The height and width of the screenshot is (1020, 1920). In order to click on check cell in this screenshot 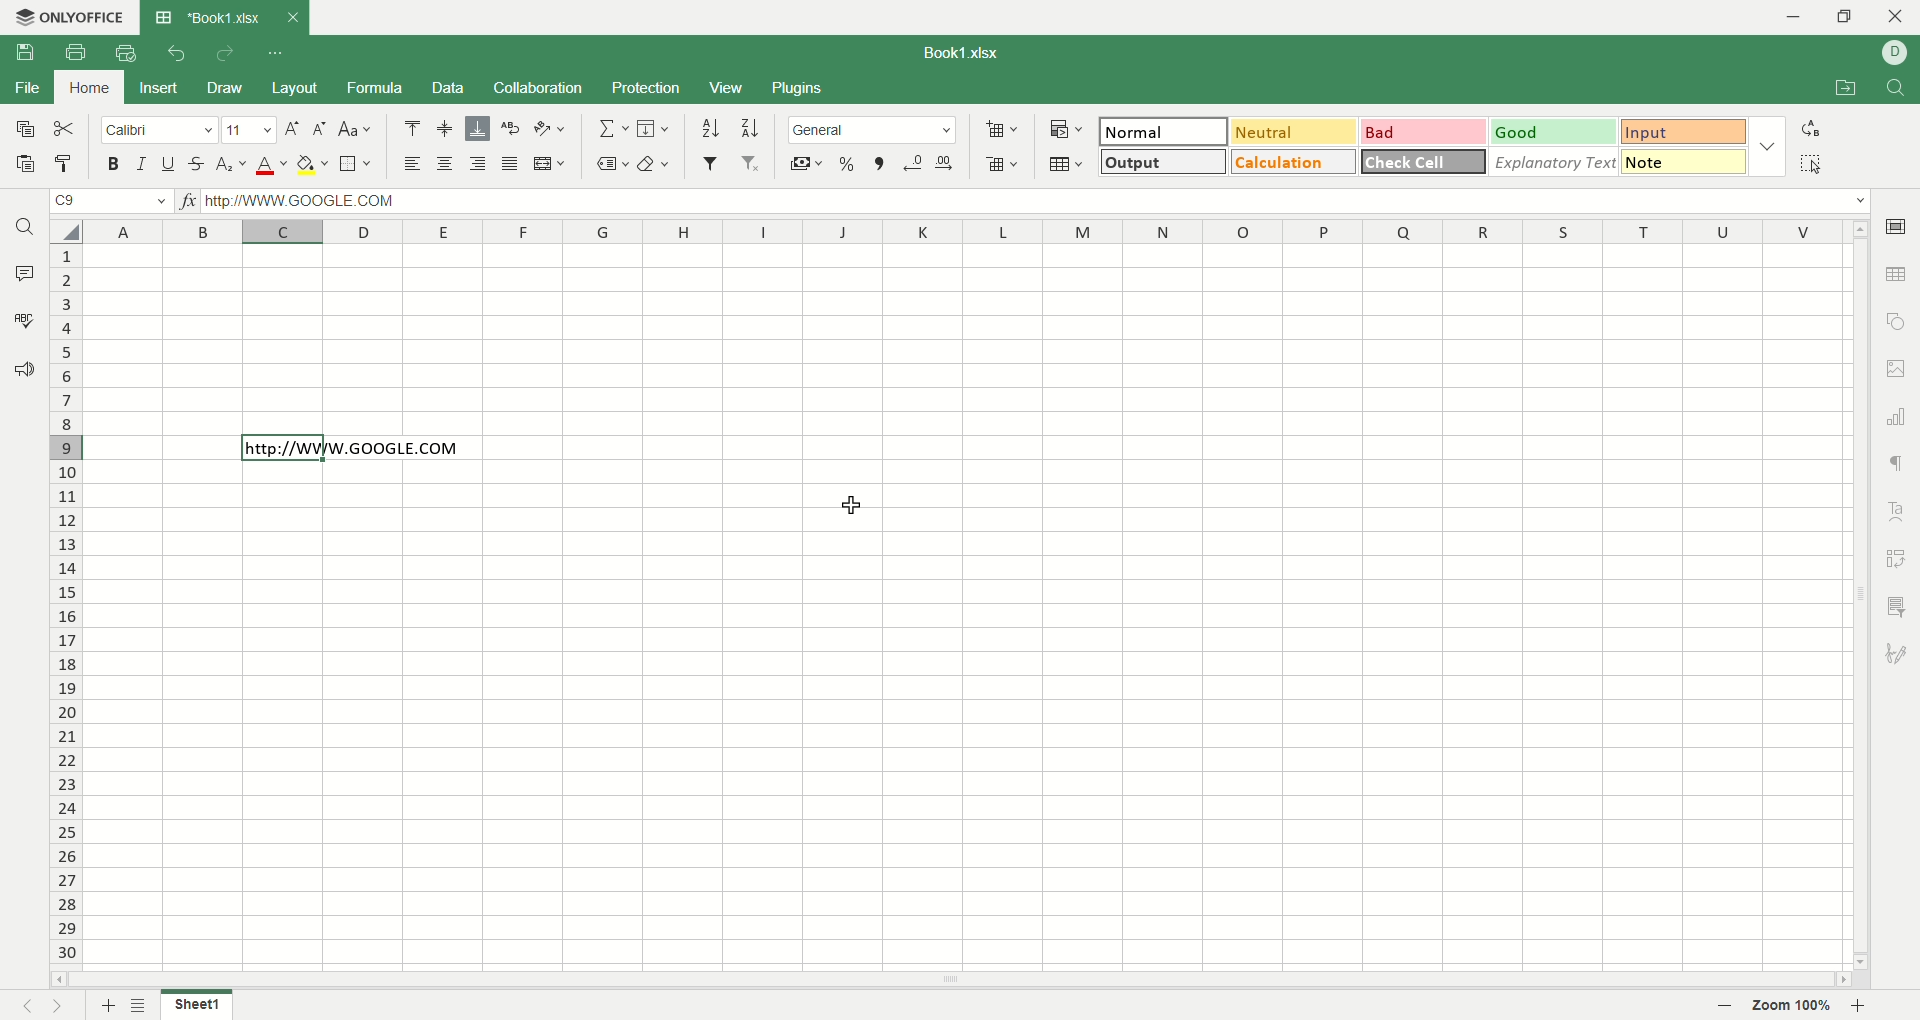, I will do `click(1422, 162)`.